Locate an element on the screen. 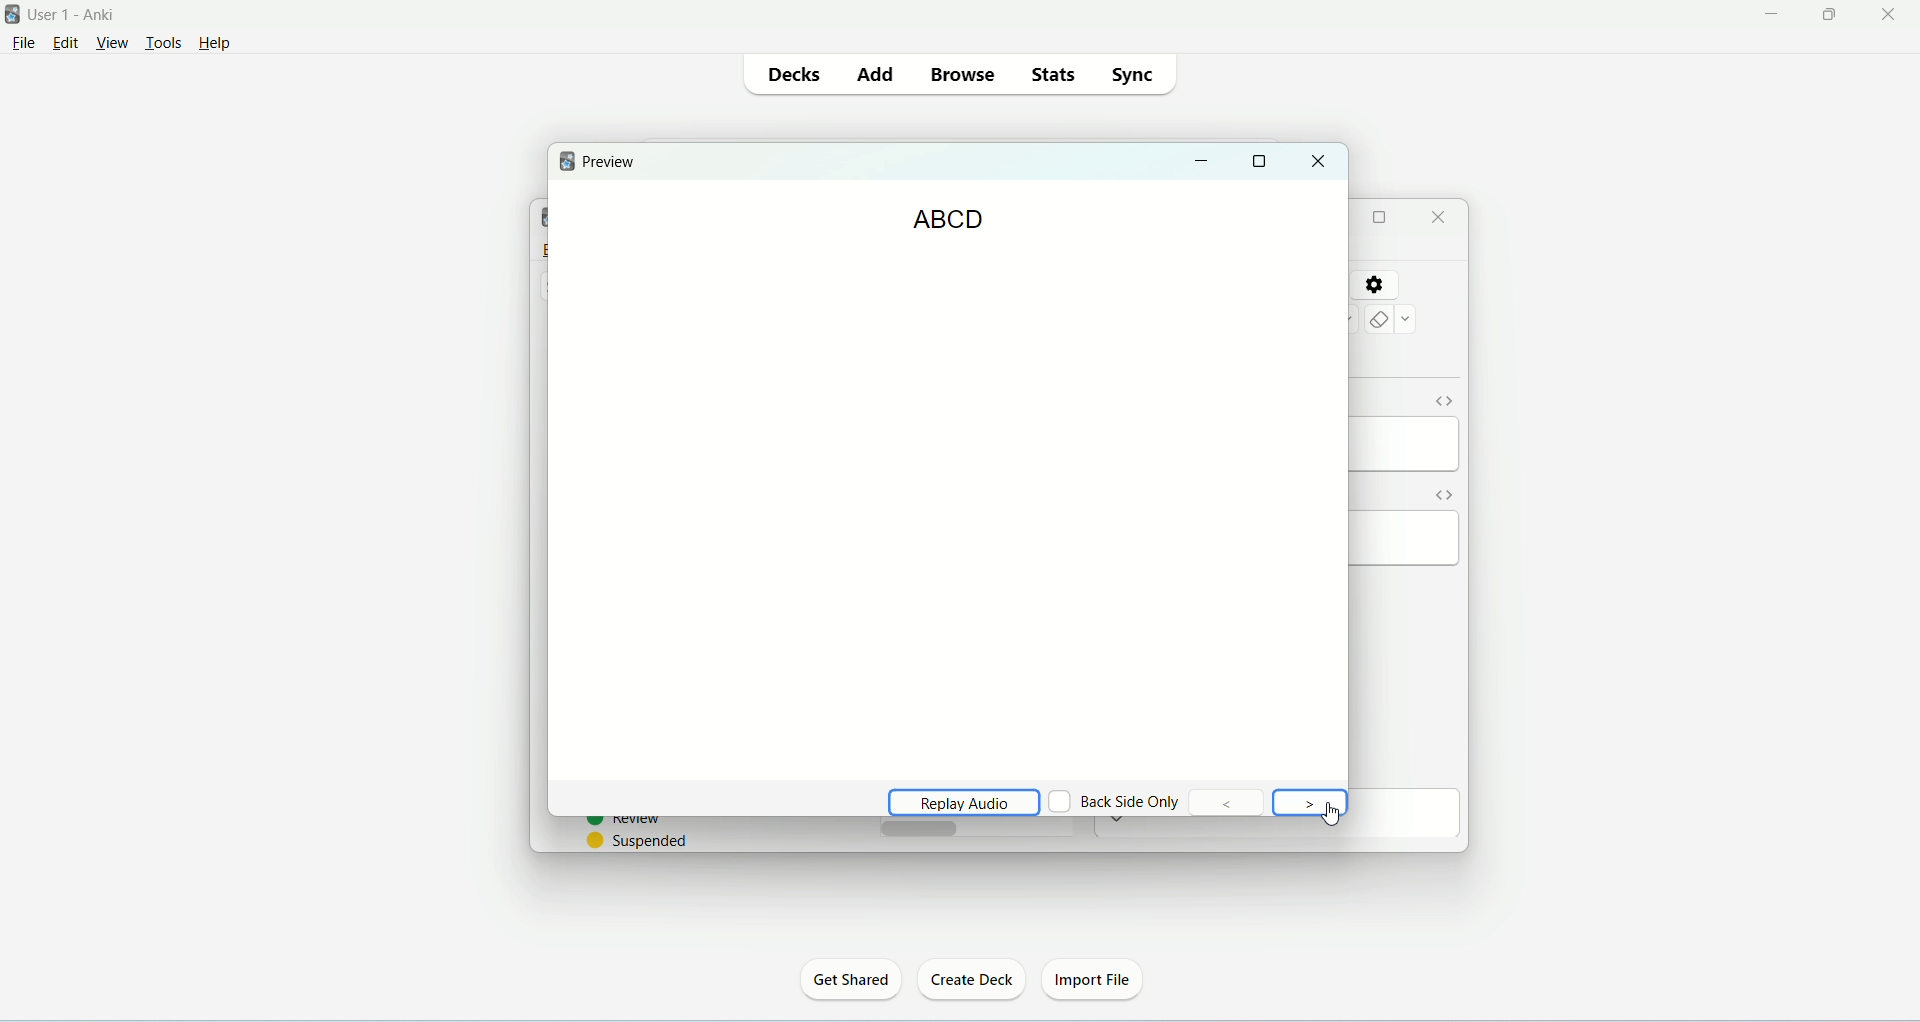 The height and width of the screenshot is (1022, 1920). file is located at coordinates (23, 47).